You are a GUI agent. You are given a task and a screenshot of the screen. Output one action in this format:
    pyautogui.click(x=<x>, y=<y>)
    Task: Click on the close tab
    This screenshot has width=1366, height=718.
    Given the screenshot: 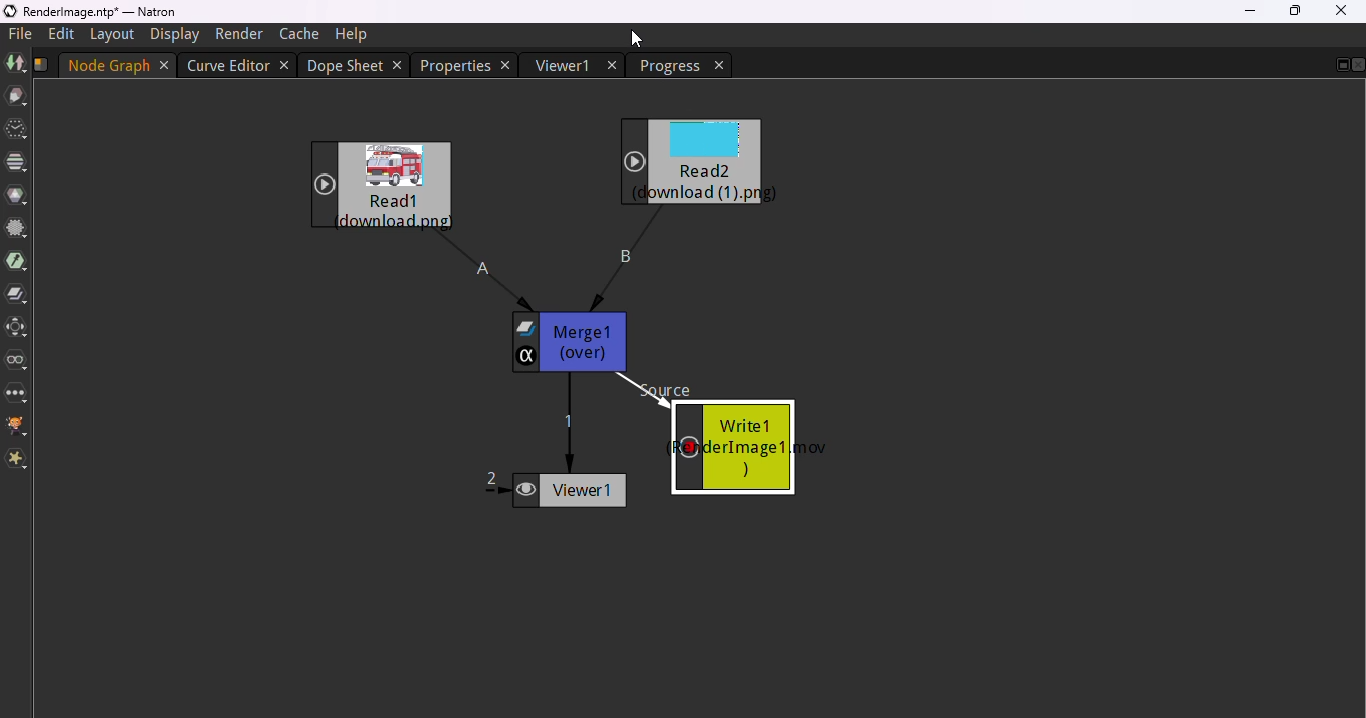 What is the action you would take?
    pyautogui.click(x=399, y=65)
    